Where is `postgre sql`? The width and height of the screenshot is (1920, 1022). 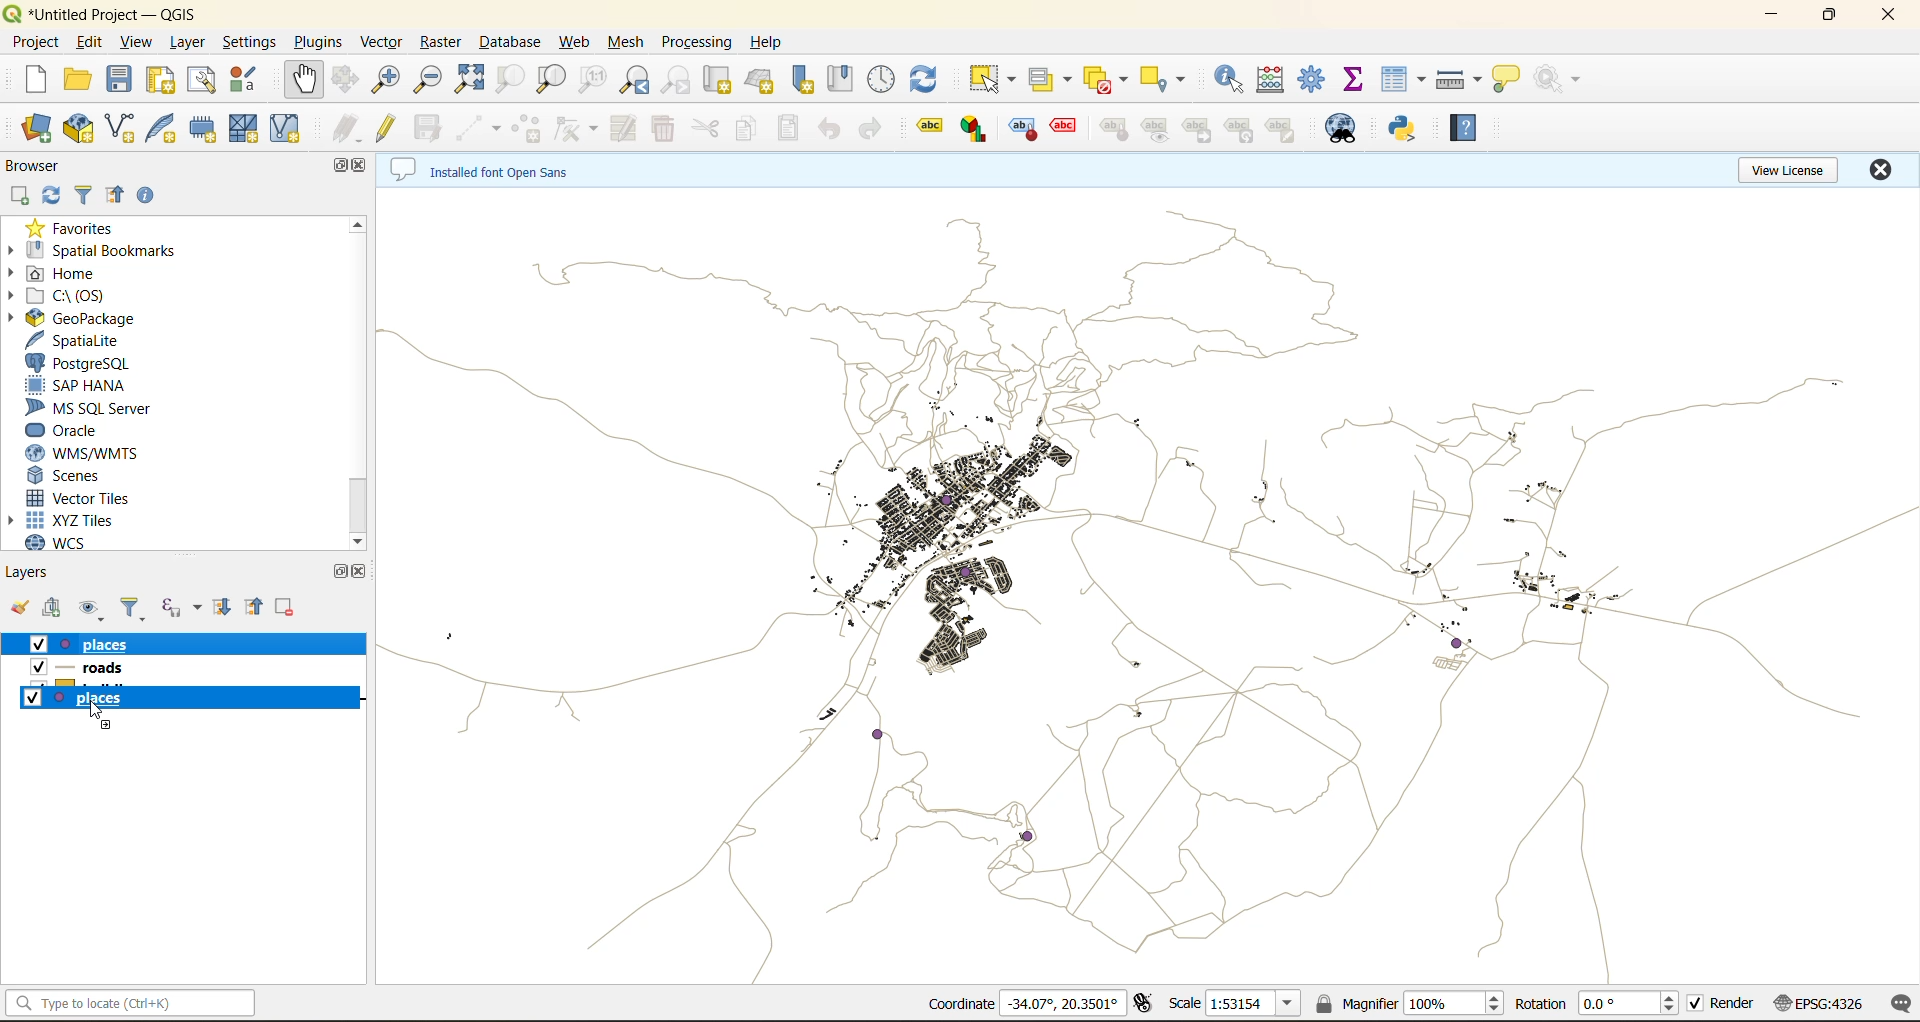 postgre sql is located at coordinates (88, 362).